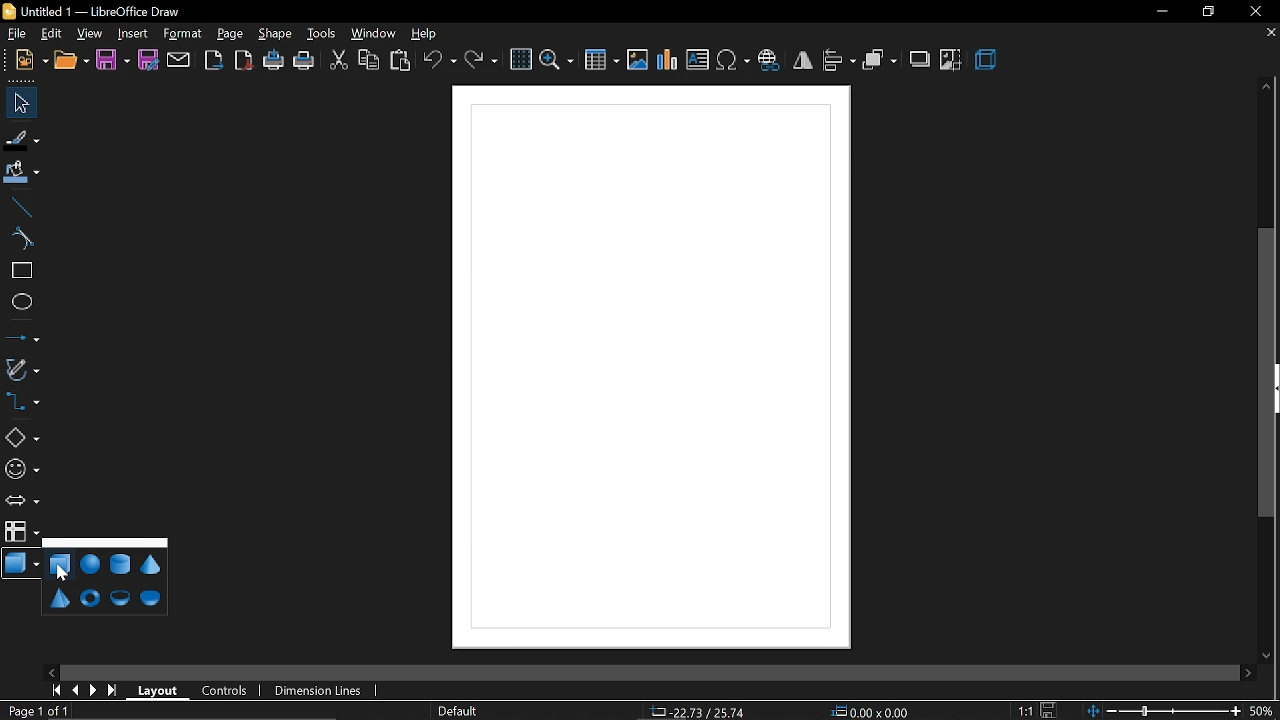 This screenshot has height=720, width=1280. I want to click on position, so click(872, 711).